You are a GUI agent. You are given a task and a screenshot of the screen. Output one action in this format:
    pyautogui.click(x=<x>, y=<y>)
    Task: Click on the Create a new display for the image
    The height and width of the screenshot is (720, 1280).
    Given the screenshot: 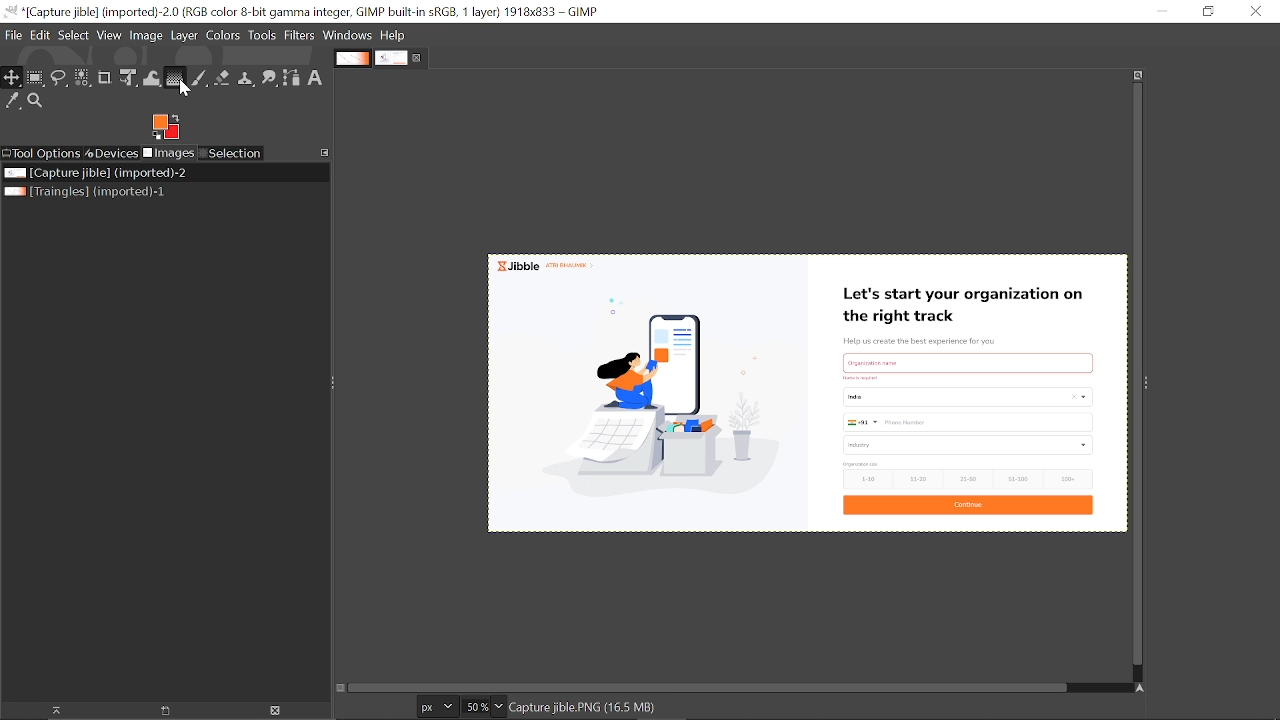 What is the action you would take?
    pyautogui.click(x=159, y=711)
    